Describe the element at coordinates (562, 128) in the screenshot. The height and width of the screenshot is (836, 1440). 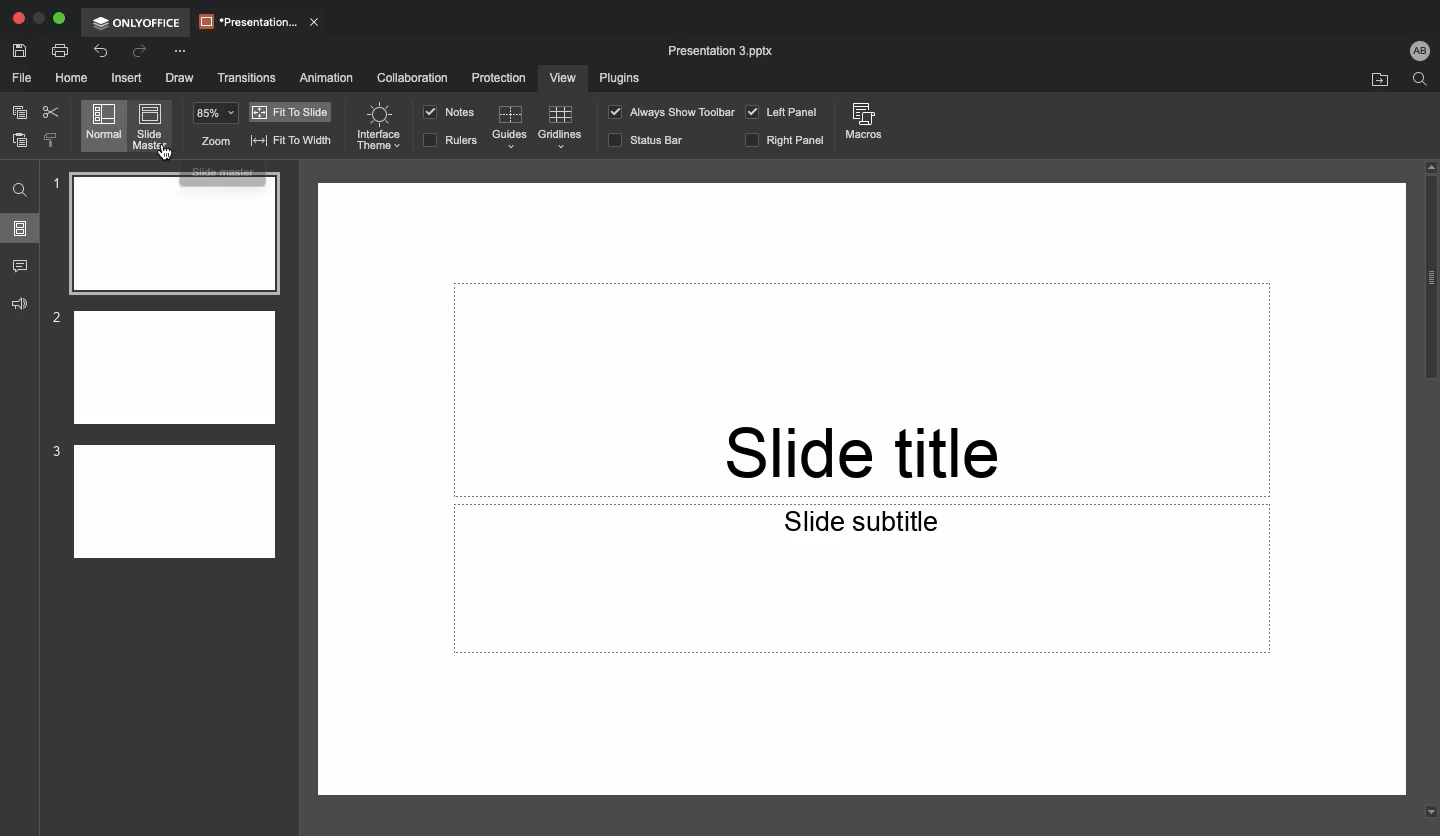
I see `Guidelines` at that location.